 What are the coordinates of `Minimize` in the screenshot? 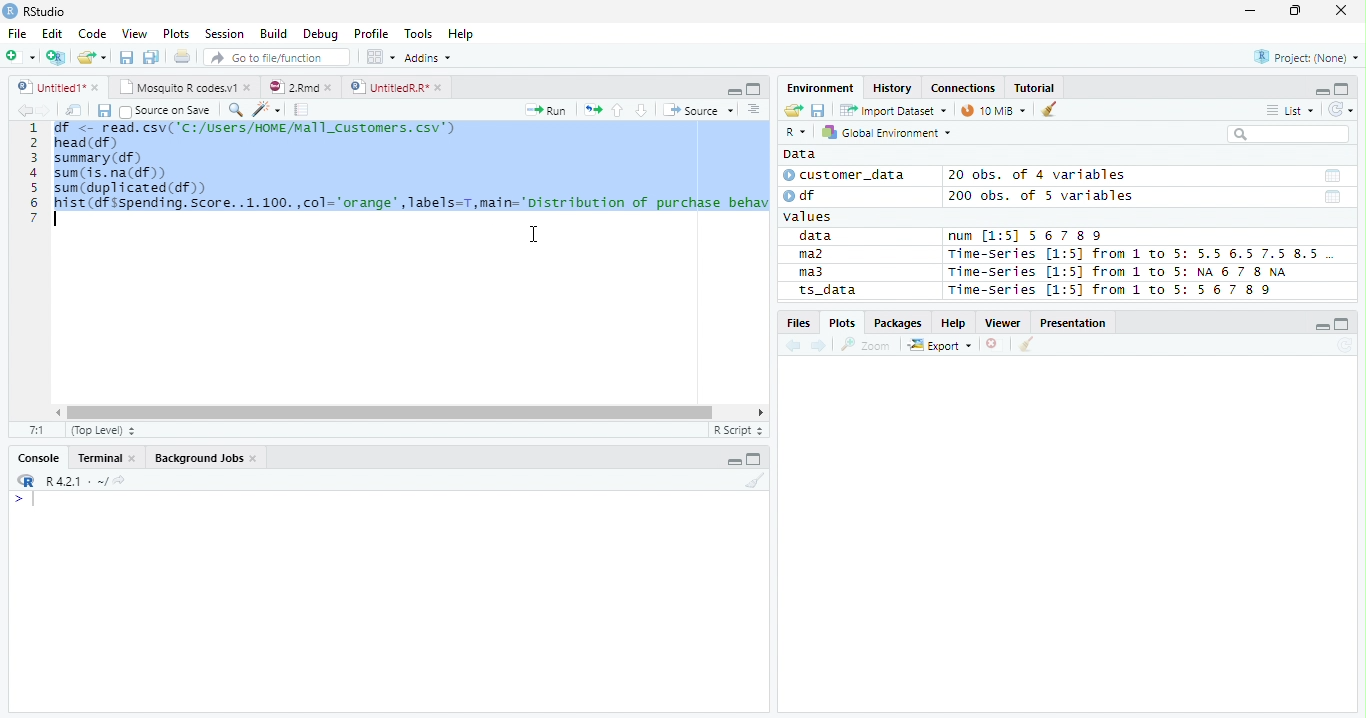 It's located at (732, 90).